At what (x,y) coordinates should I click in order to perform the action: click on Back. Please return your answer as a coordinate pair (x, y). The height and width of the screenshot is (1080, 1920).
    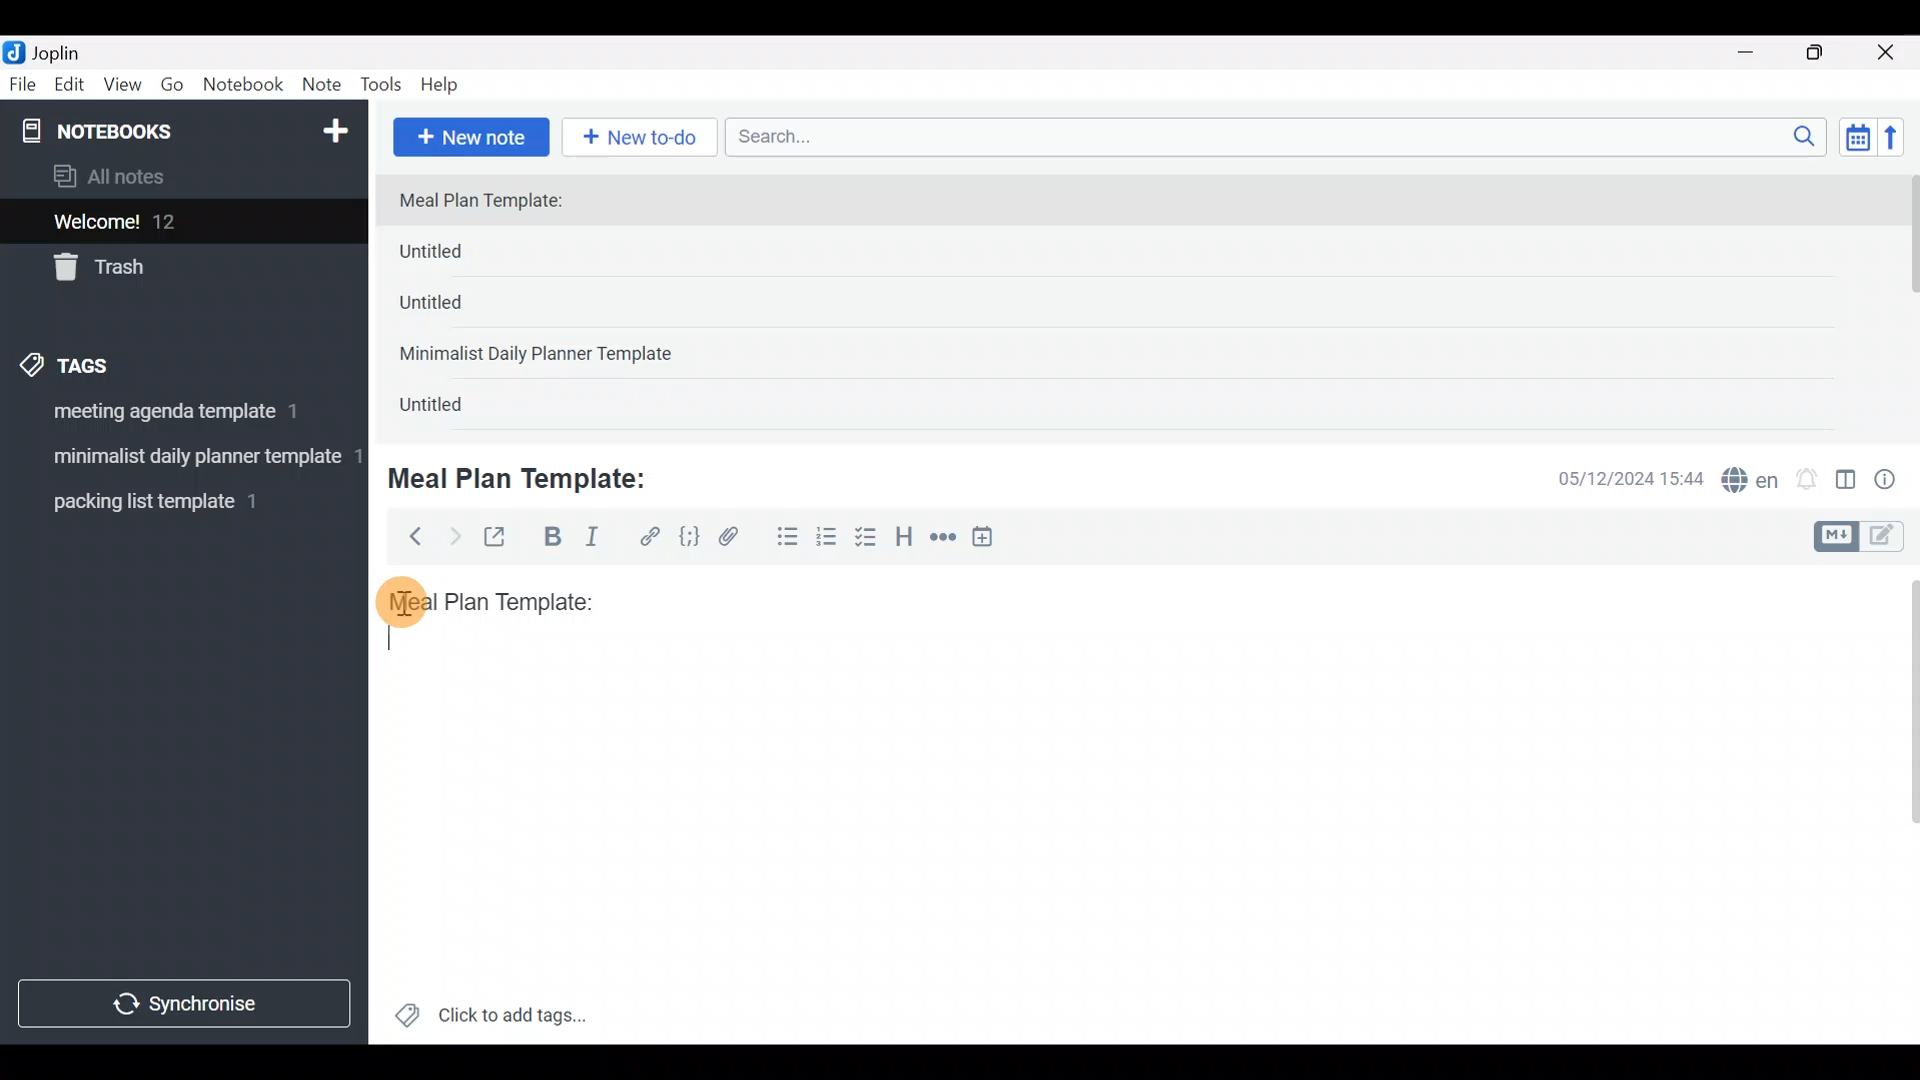
    Looking at the image, I should click on (407, 535).